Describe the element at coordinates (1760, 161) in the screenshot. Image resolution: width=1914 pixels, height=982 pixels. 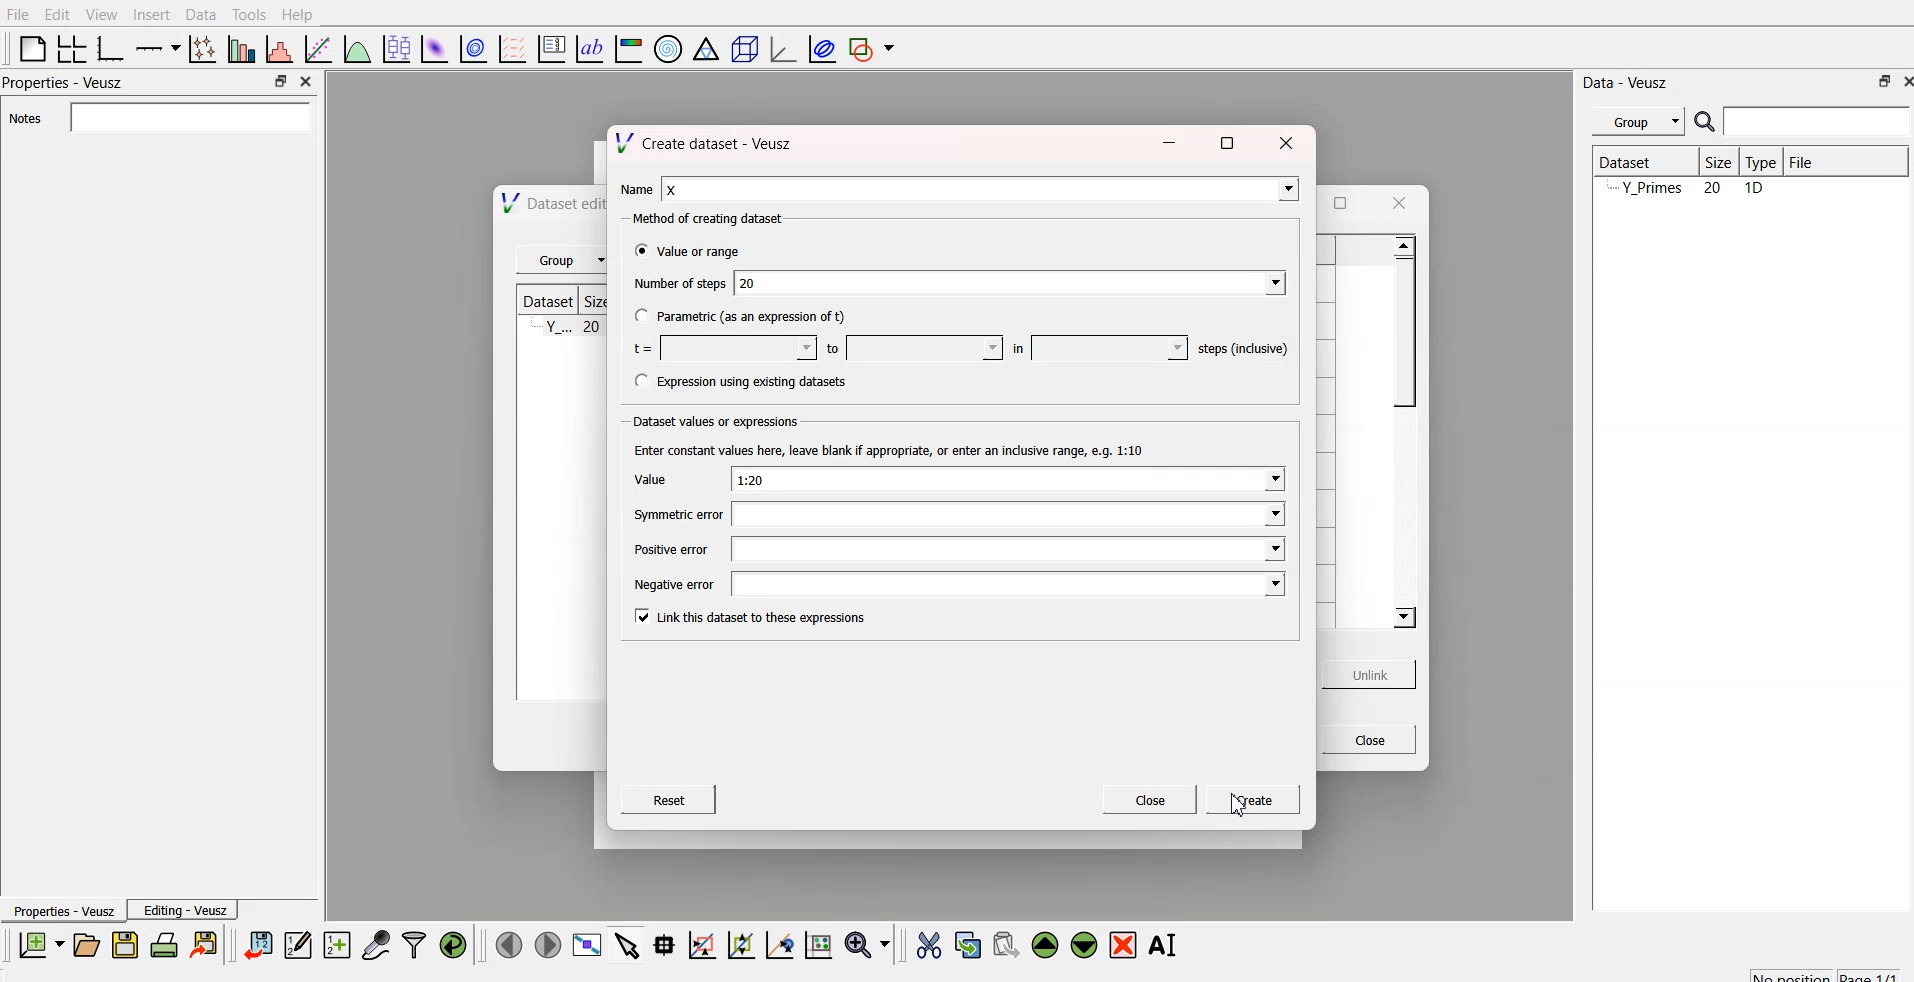
I see `Type` at that location.